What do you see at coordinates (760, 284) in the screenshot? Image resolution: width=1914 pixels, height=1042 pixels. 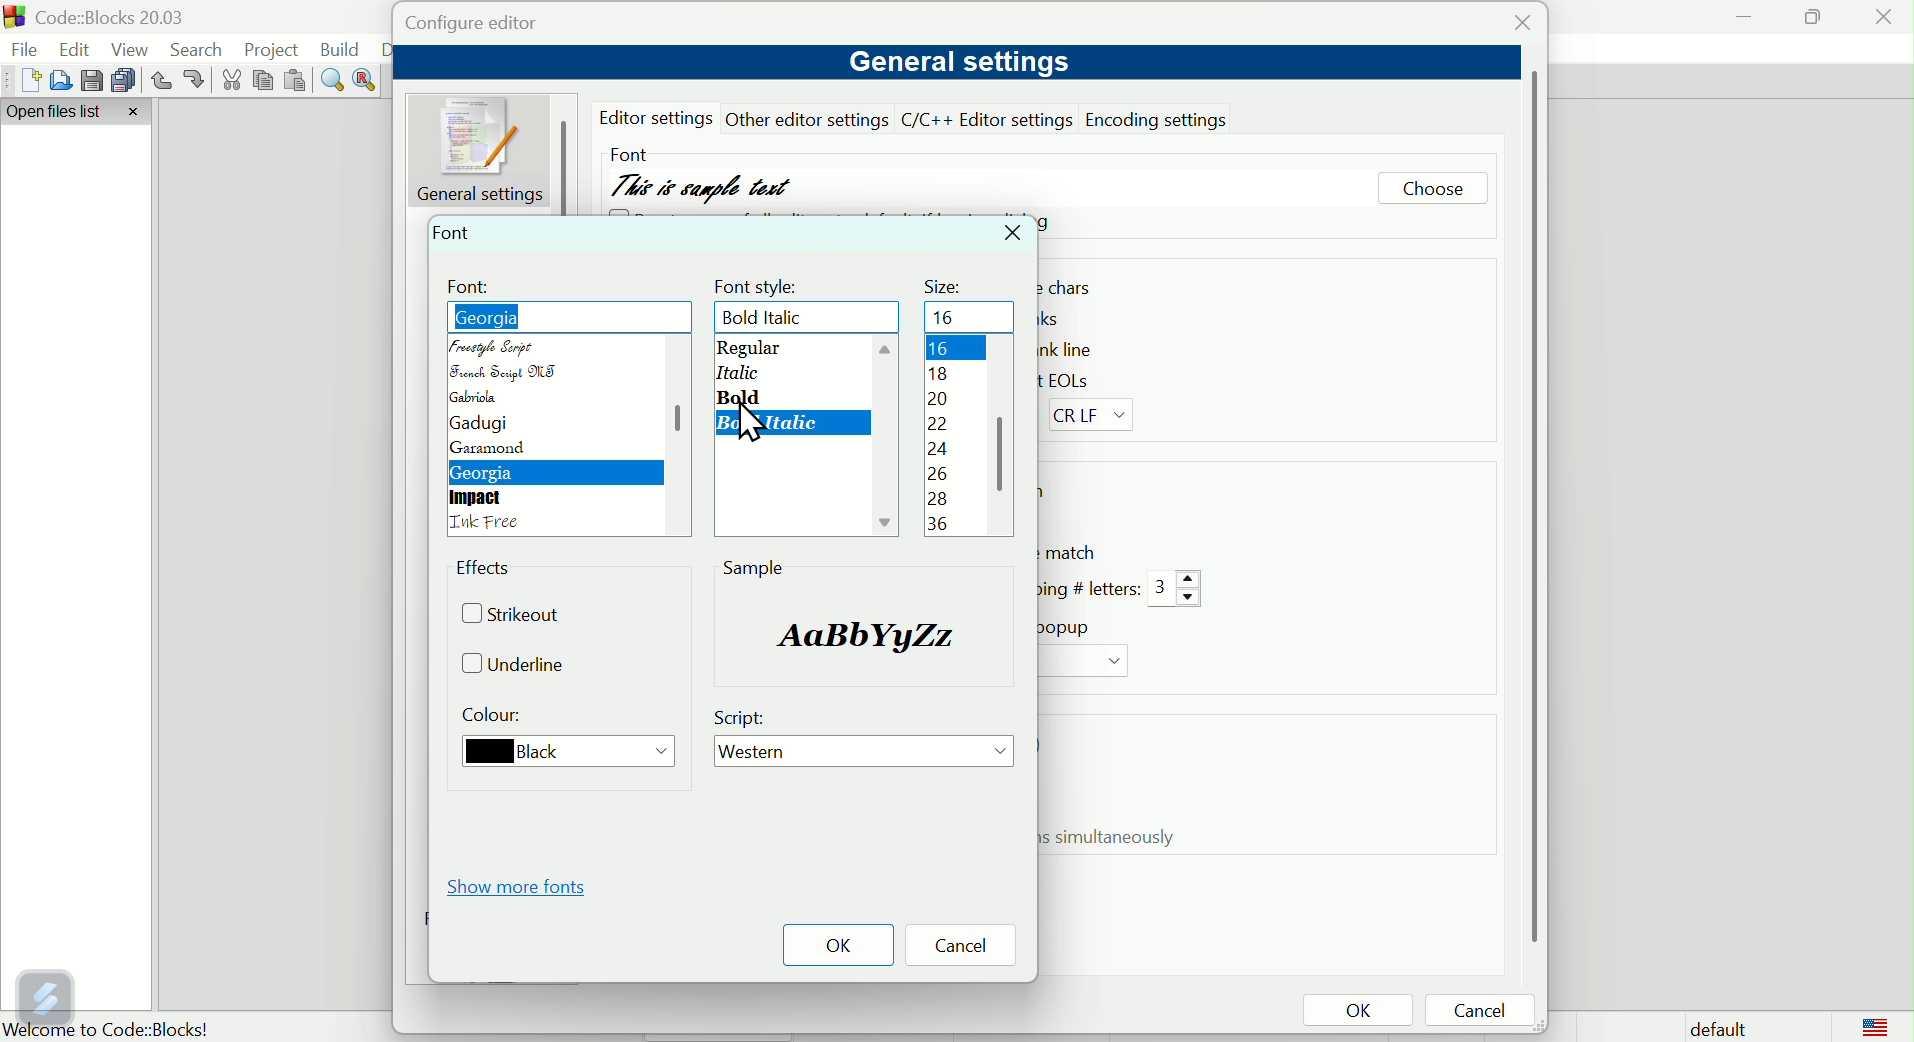 I see `font style` at bounding box center [760, 284].